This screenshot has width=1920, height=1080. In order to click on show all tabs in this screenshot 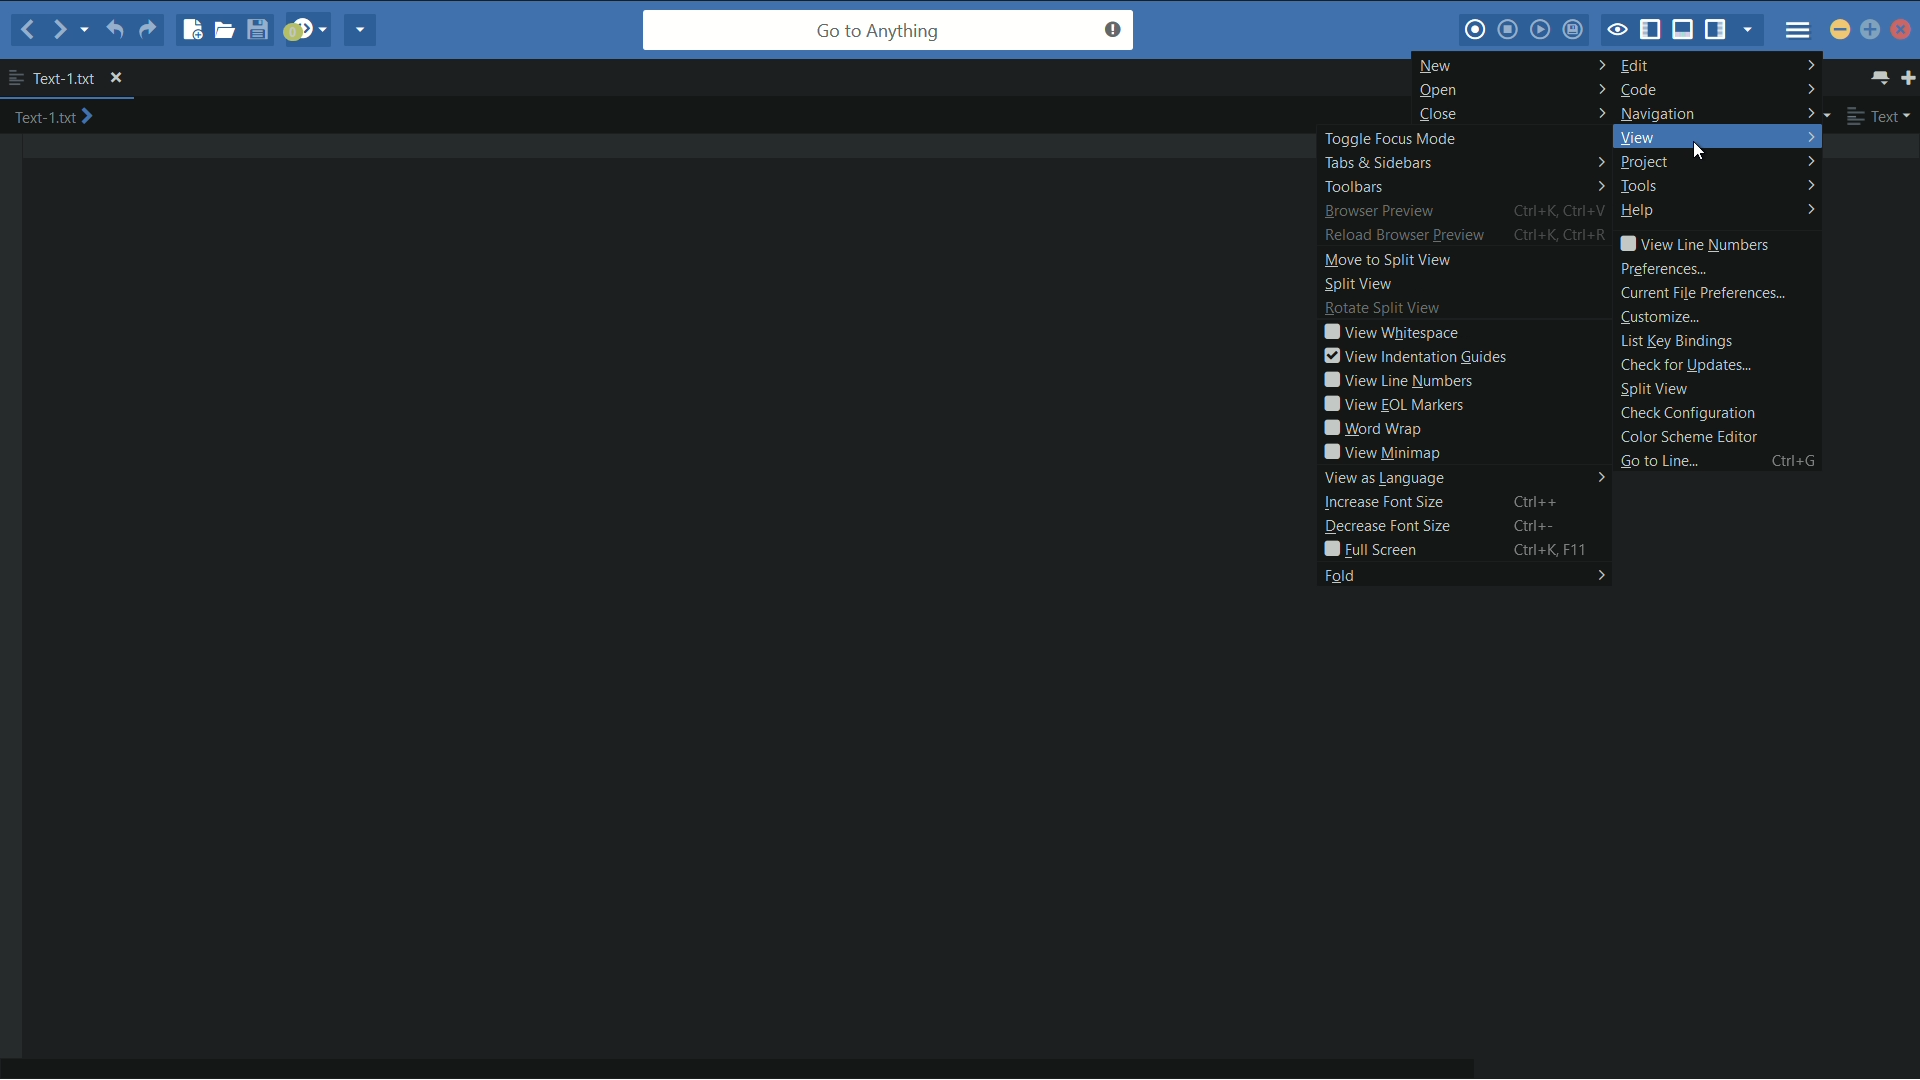, I will do `click(1877, 76)`.